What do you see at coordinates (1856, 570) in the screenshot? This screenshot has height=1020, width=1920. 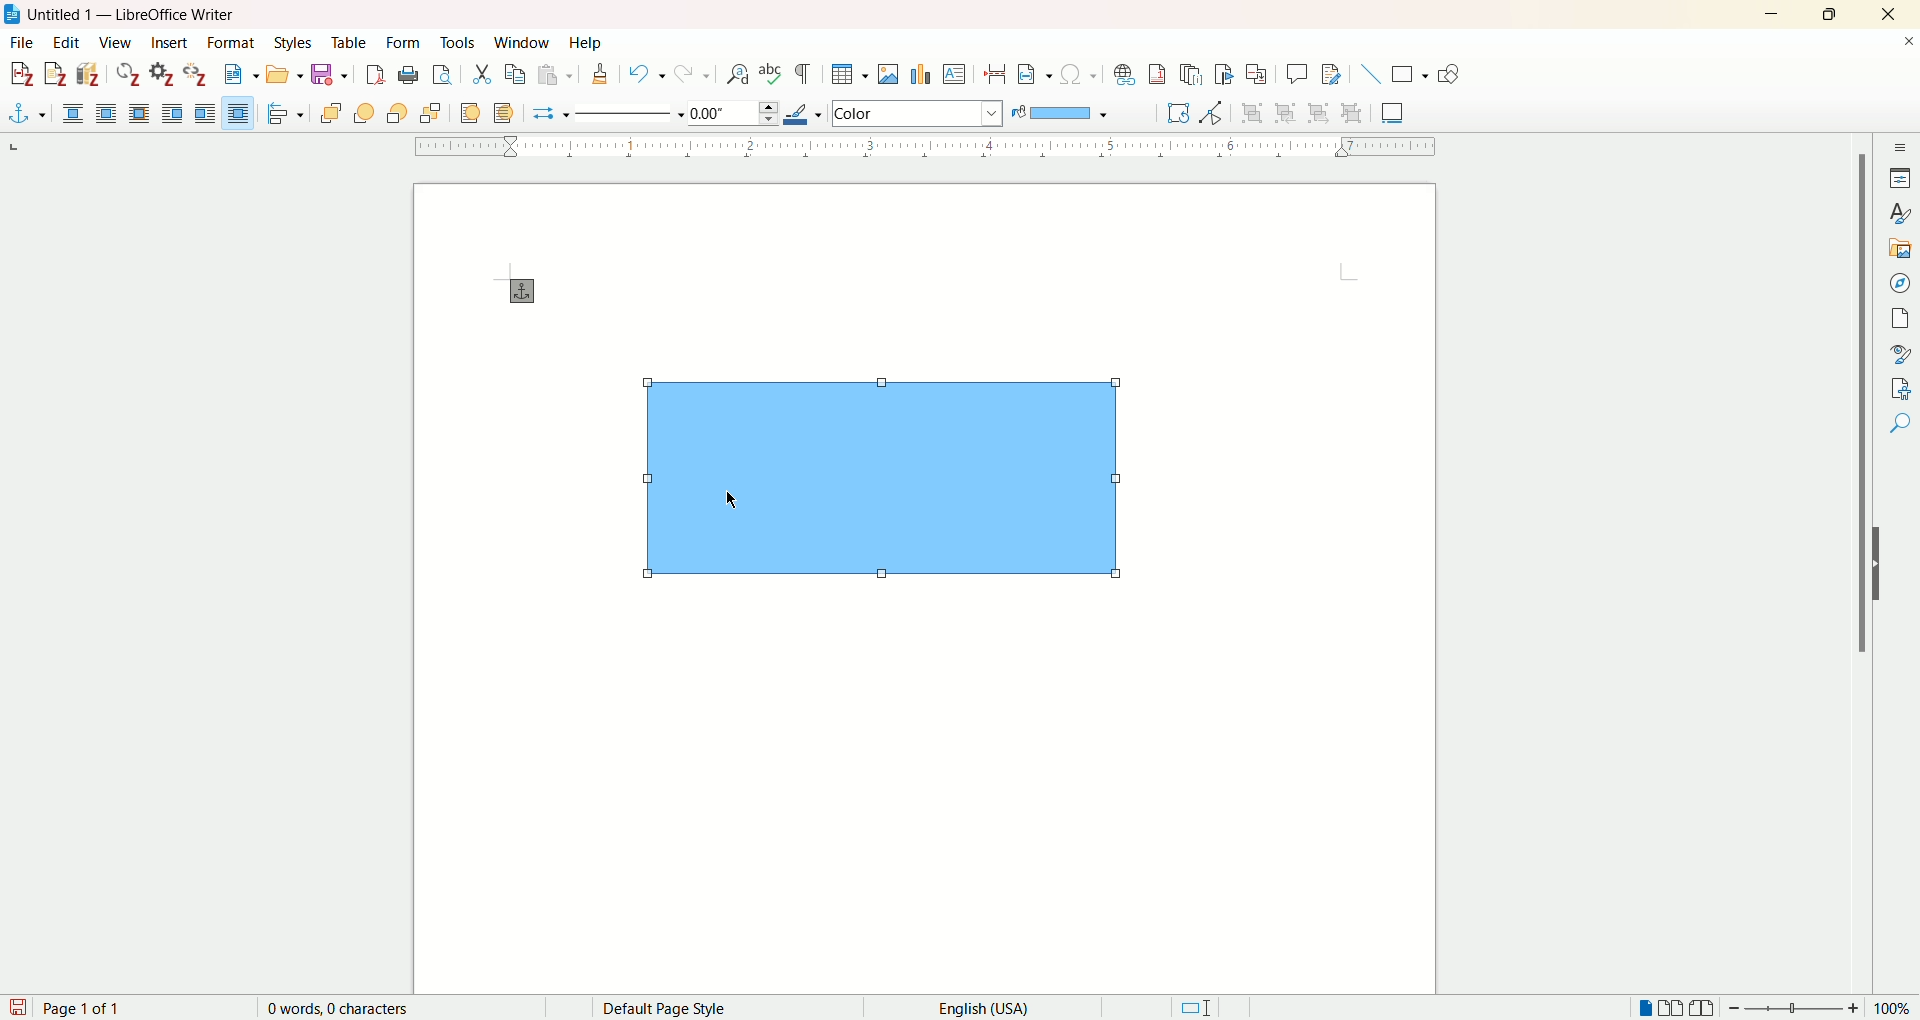 I see `vertical scroll bar` at bounding box center [1856, 570].